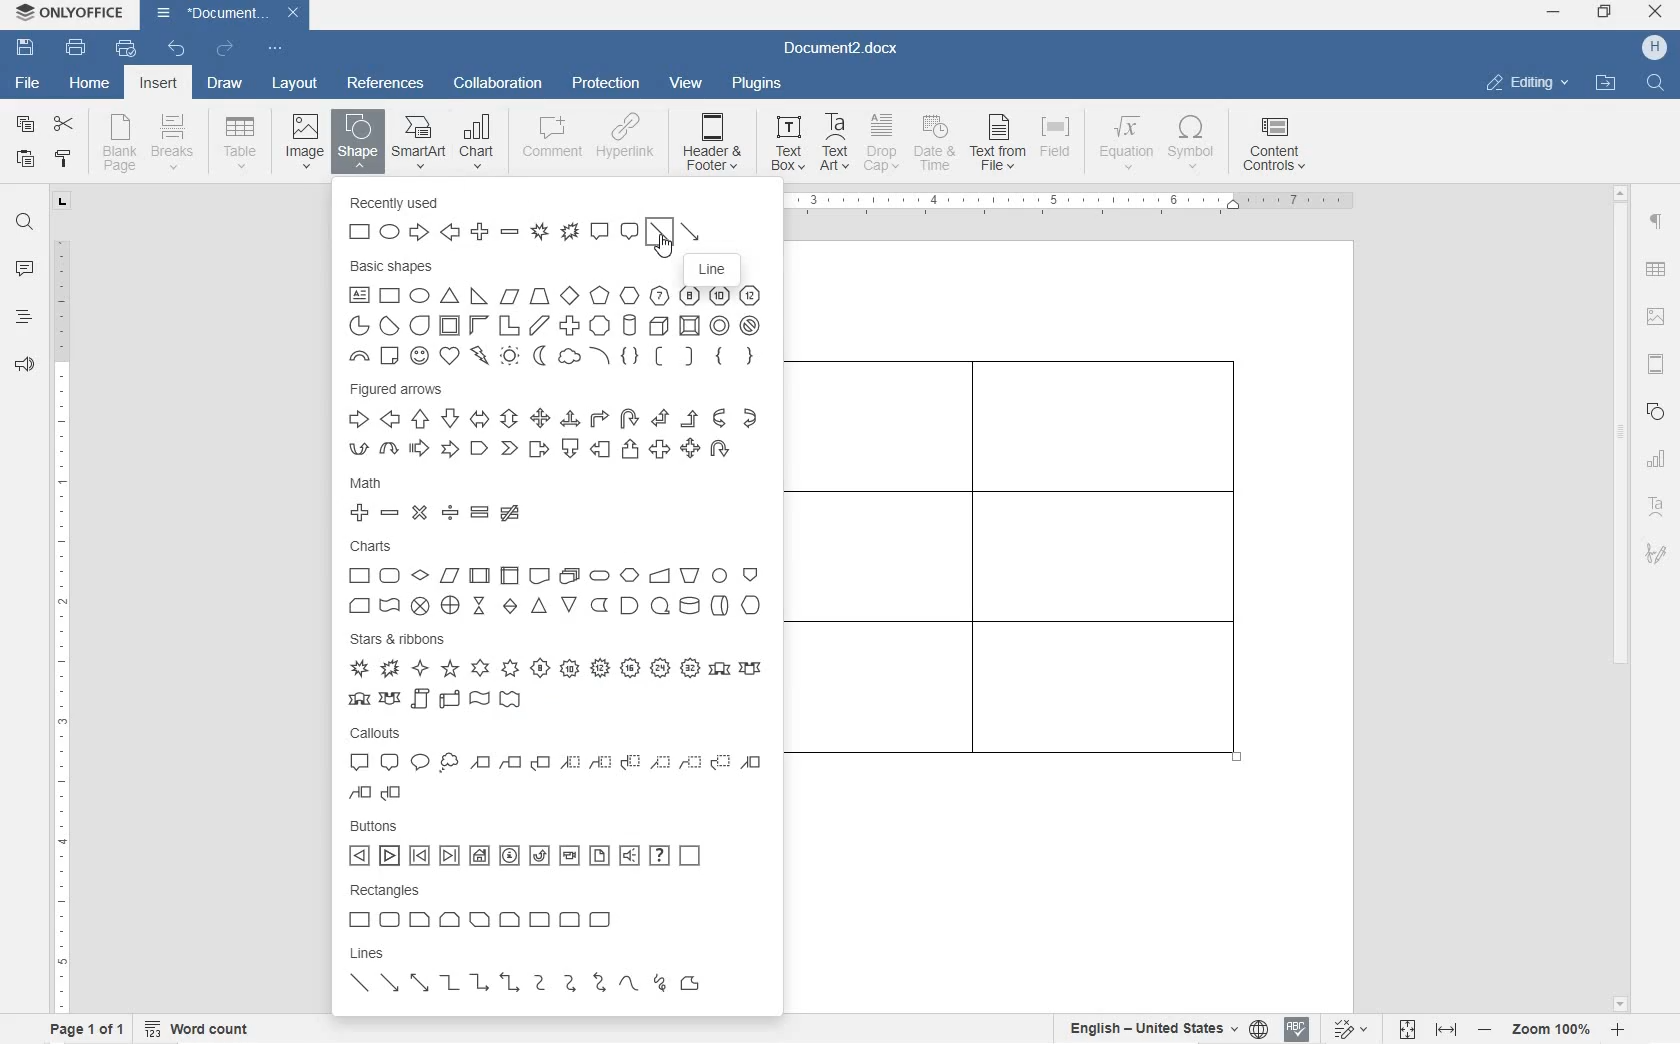 This screenshot has width=1680, height=1044. I want to click on layout, so click(296, 84).